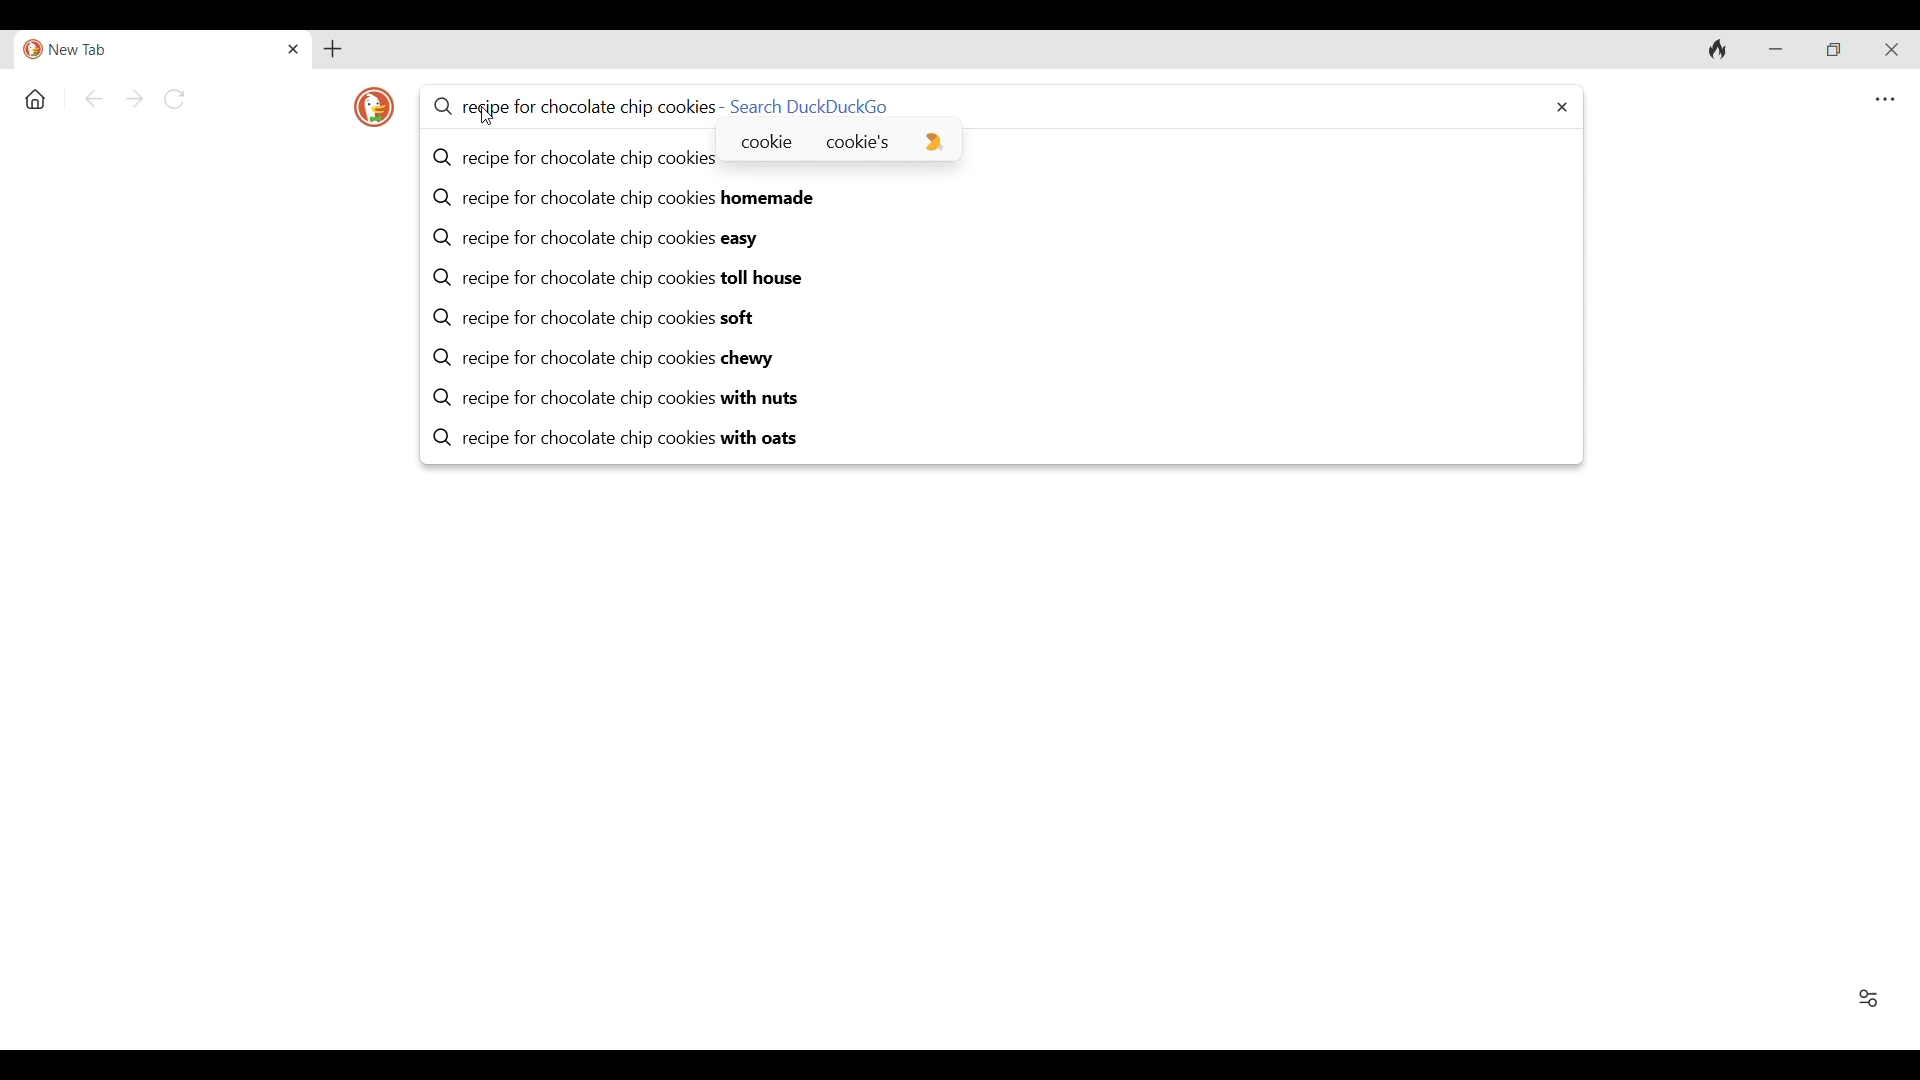 This screenshot has width=1920, height=1080. I want to click on Q recipe for chocolate chip cookies easy, so click(1004, 239).